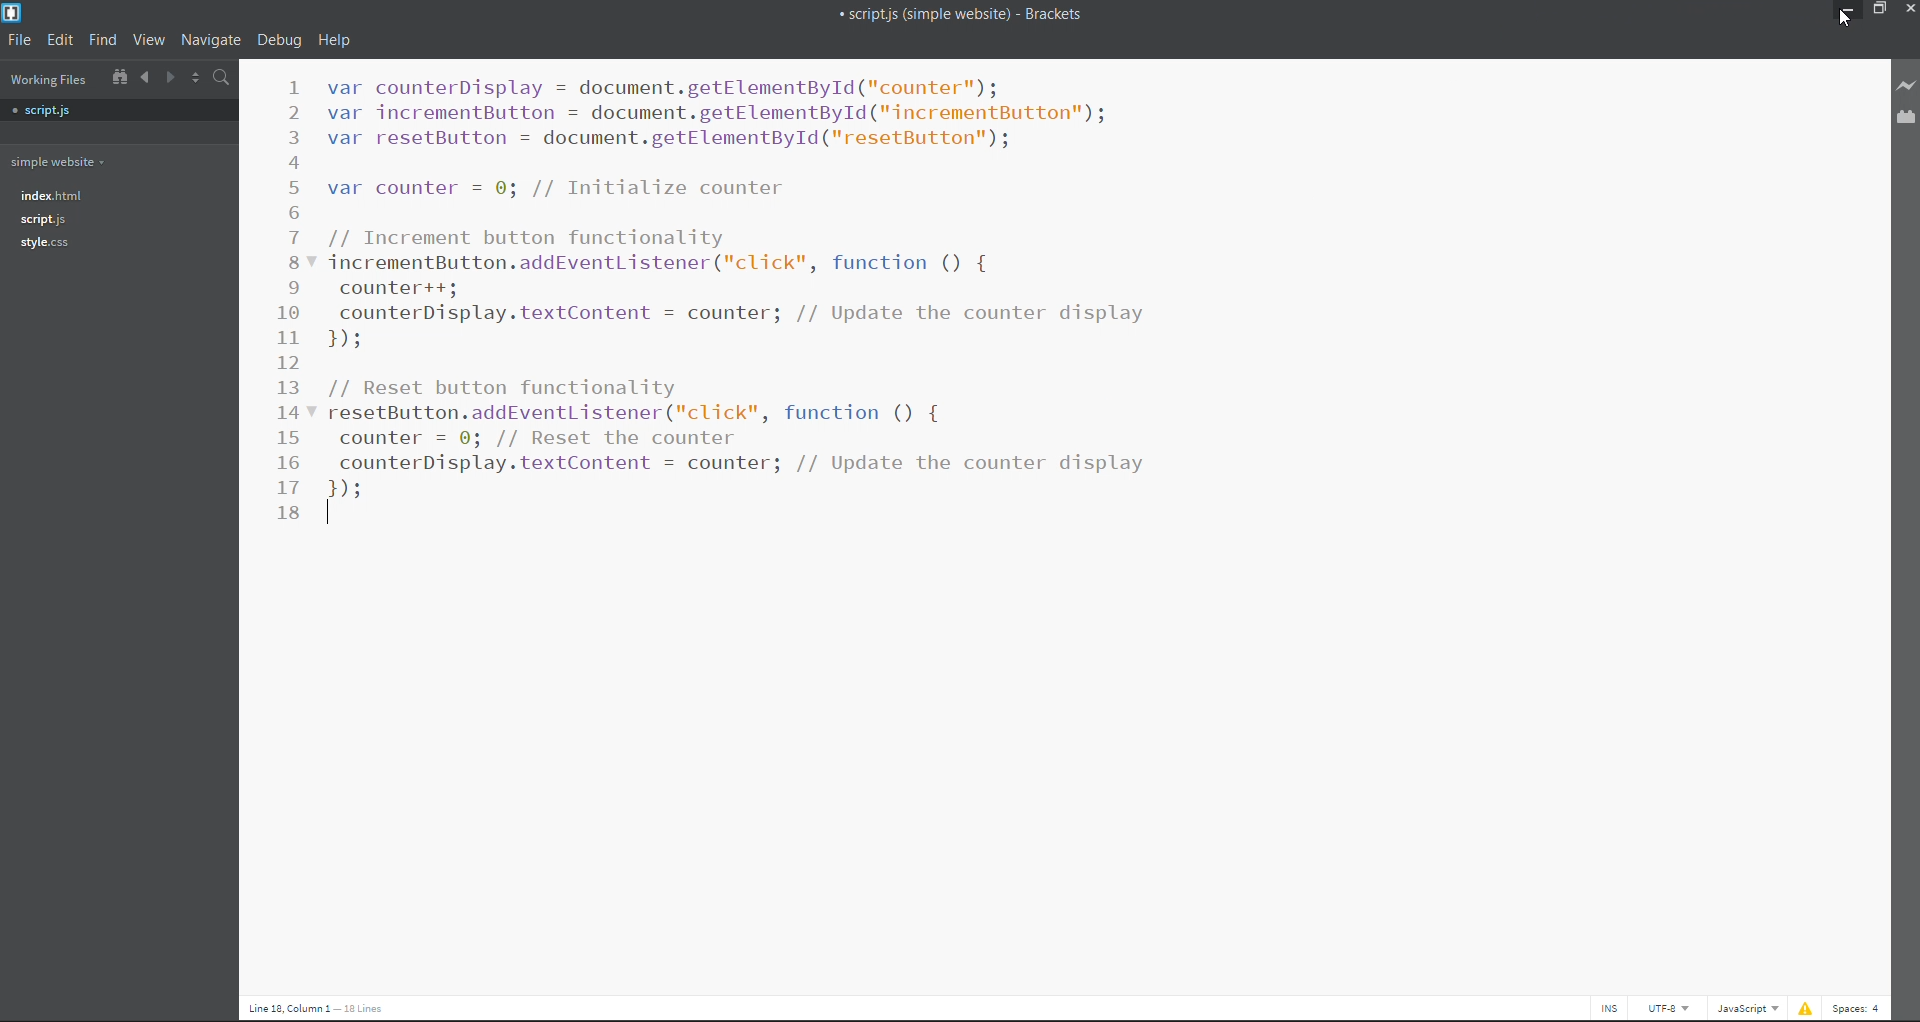 This screenshot has width=1920, height=1022. Describe the element at coordinates (313, 1006) in the screenshot. I see `Line 18, Column 1 — 18 Lines.` at that location.